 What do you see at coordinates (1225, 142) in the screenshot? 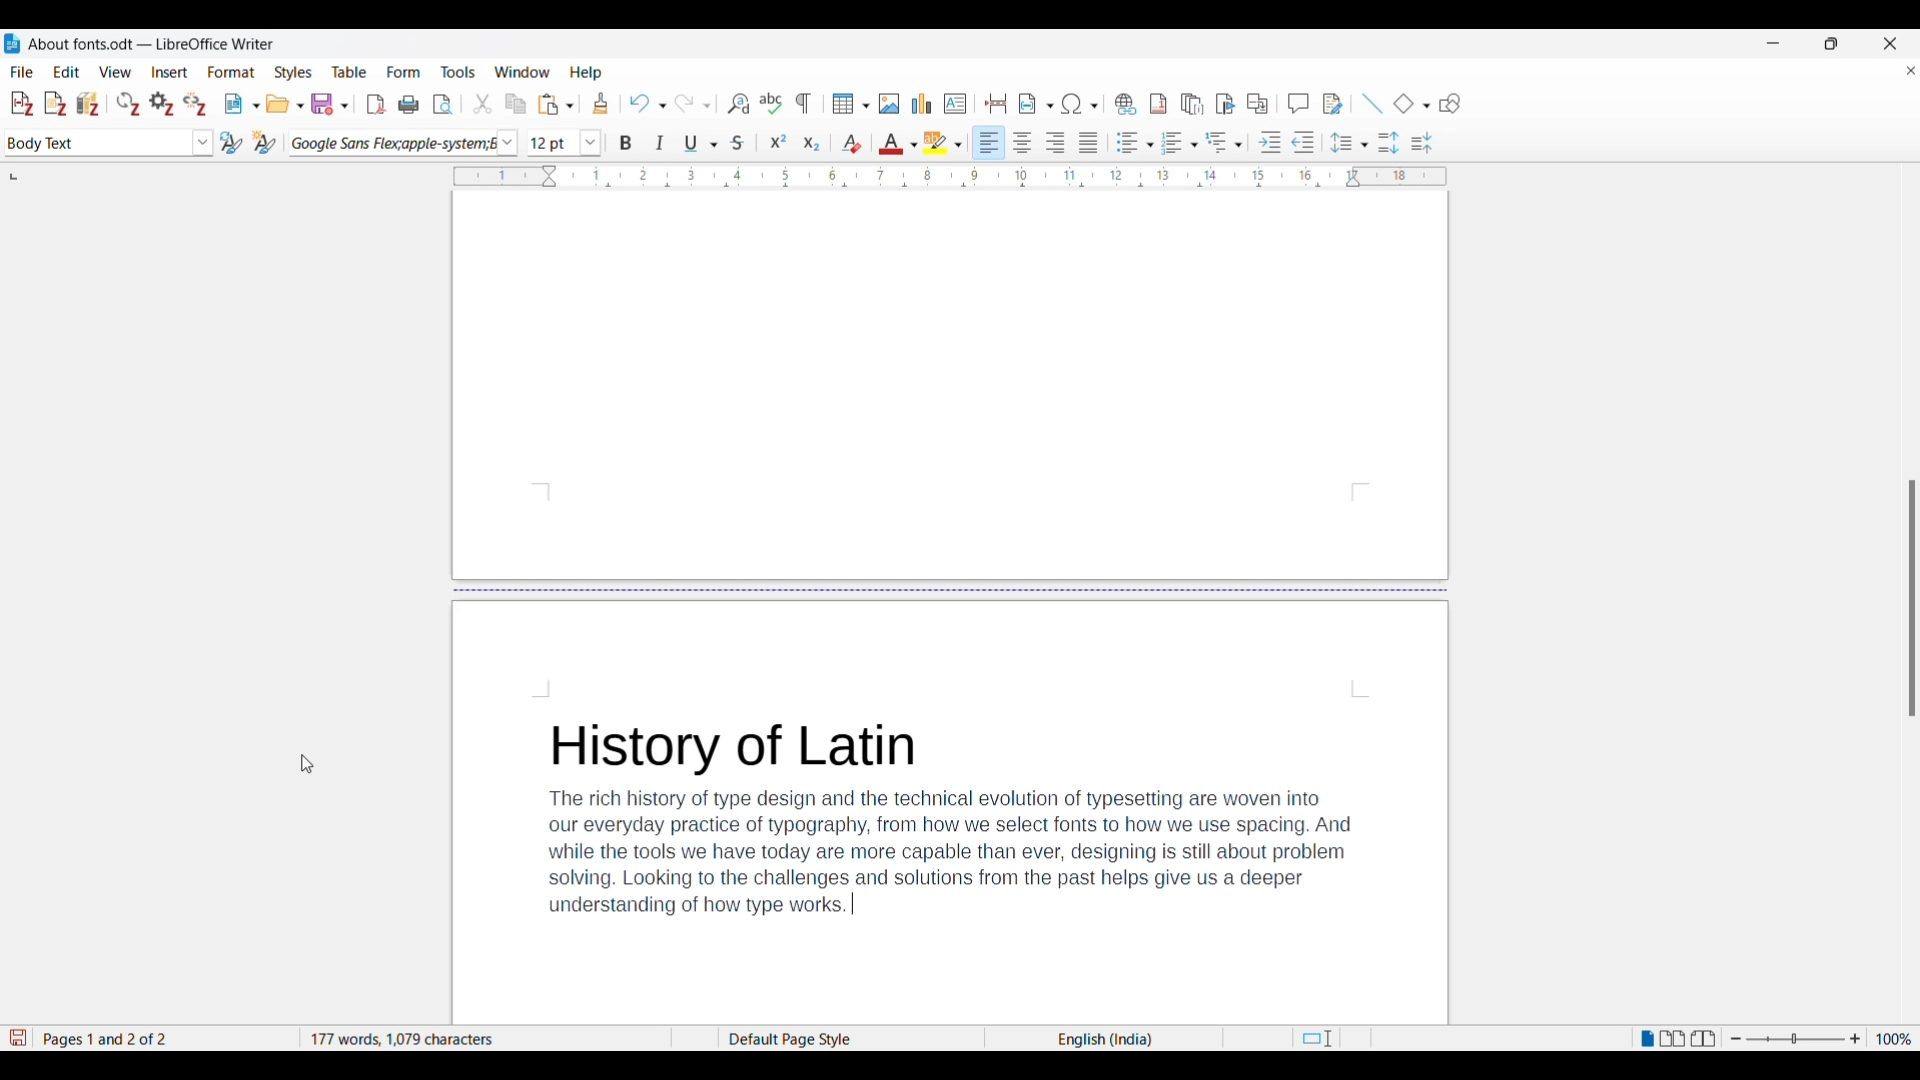
I see `Outline format options` at bounding box center [1225, 142].